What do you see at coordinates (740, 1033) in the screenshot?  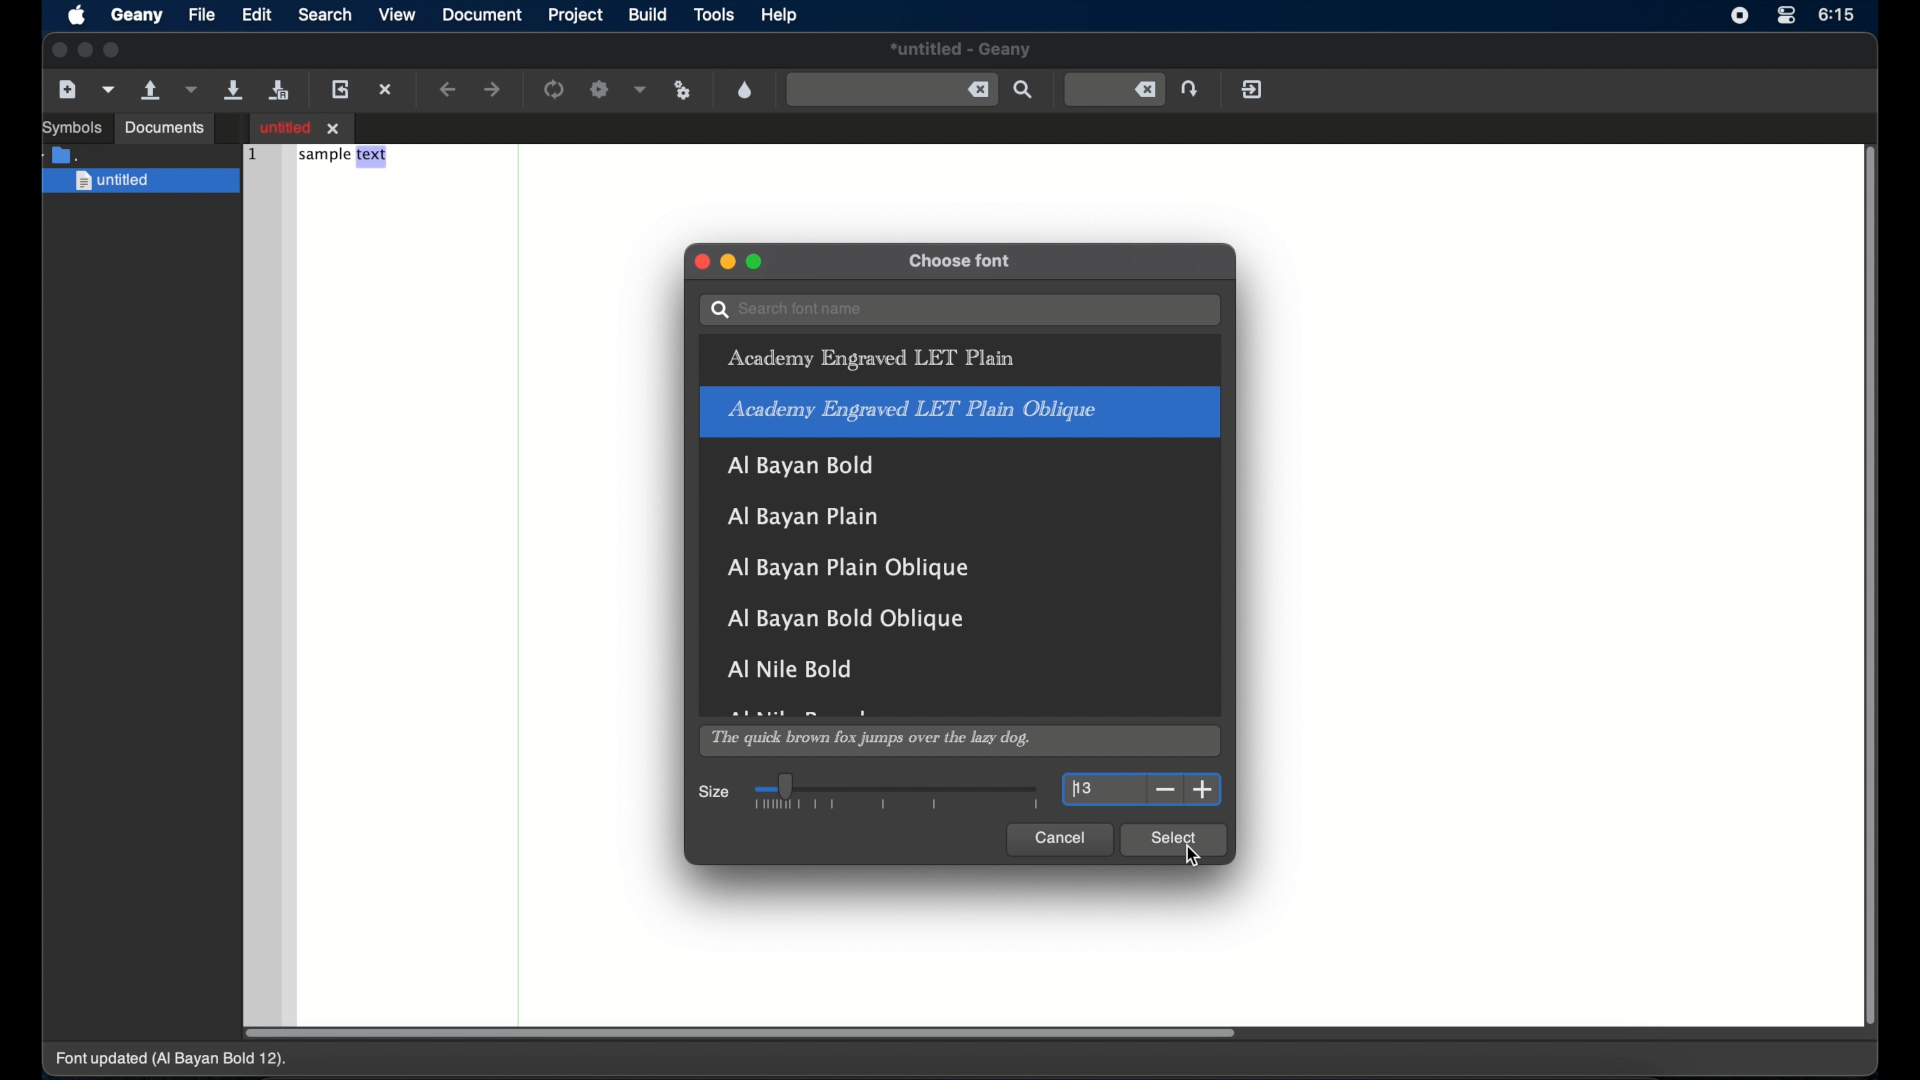 I see `scroll box` at bounding box center [740, 1033].